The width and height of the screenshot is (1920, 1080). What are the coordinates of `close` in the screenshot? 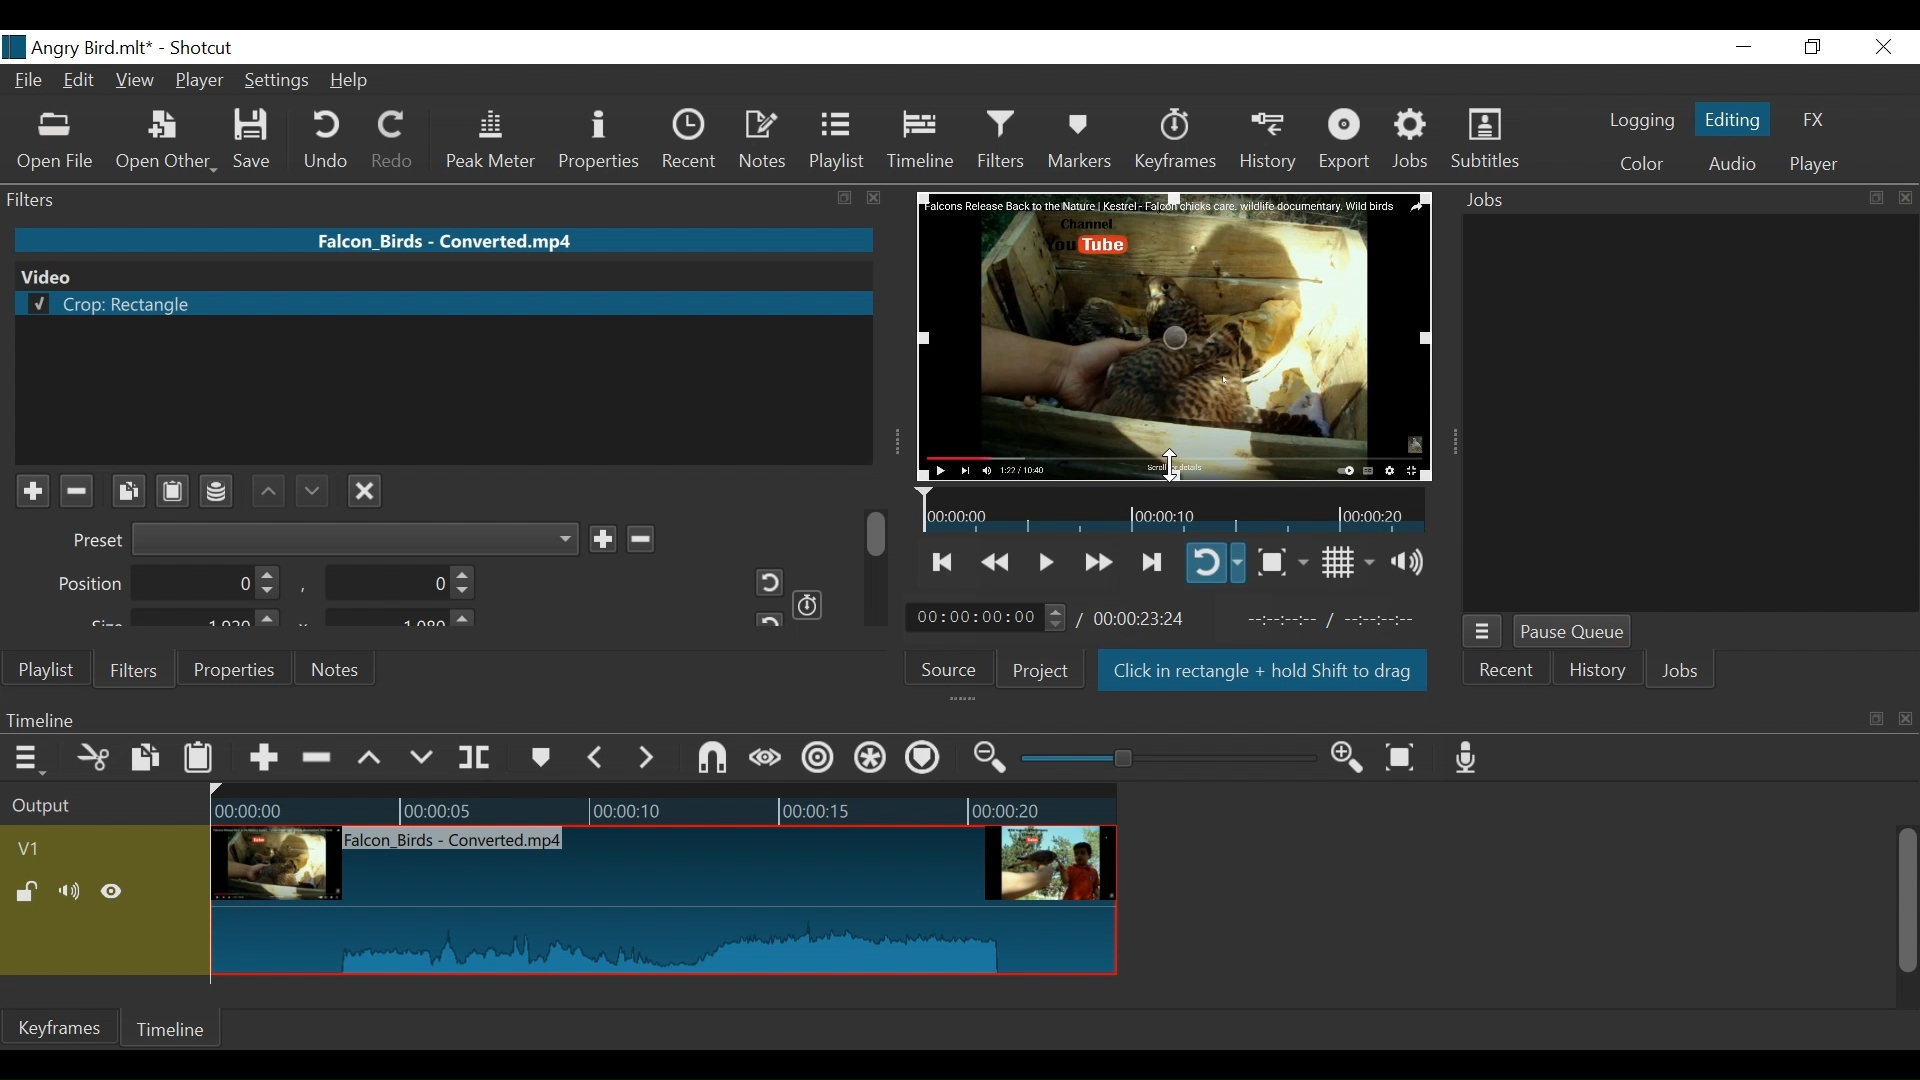 It's located at (875, 198).